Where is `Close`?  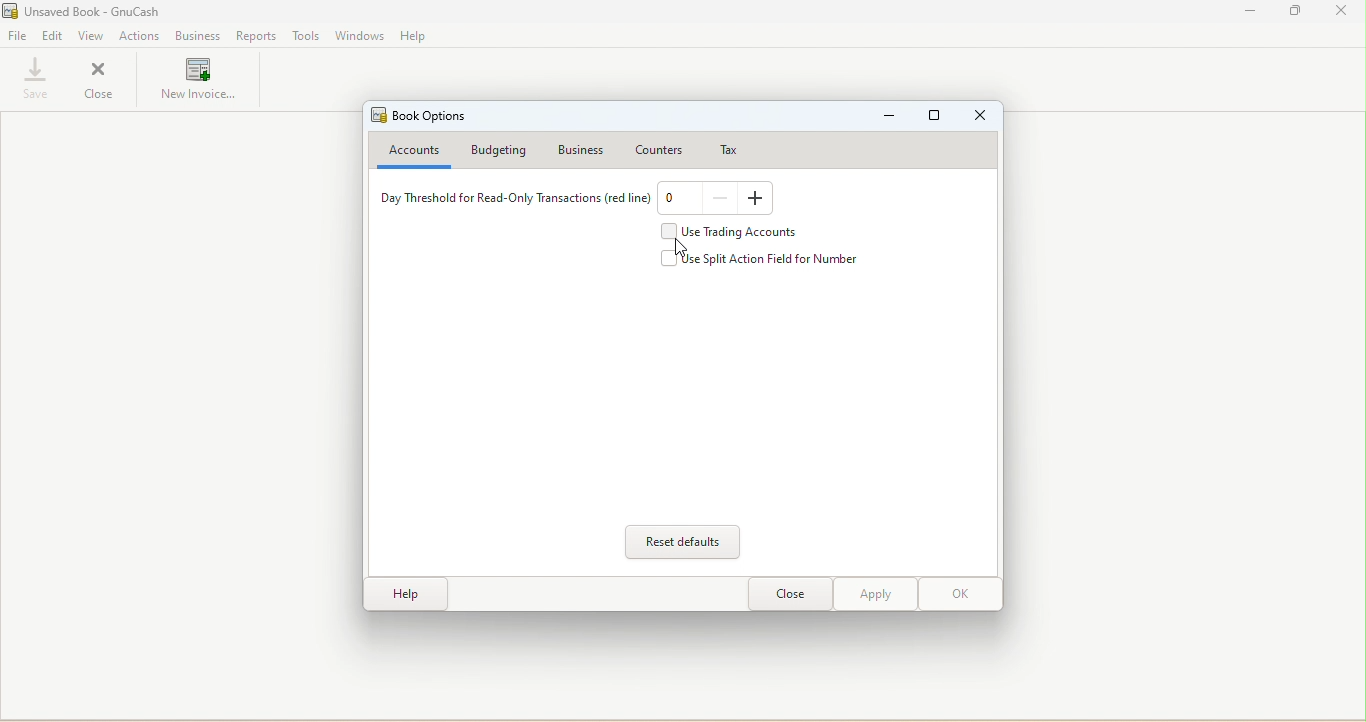 Close is located at coordinates (101, 82).